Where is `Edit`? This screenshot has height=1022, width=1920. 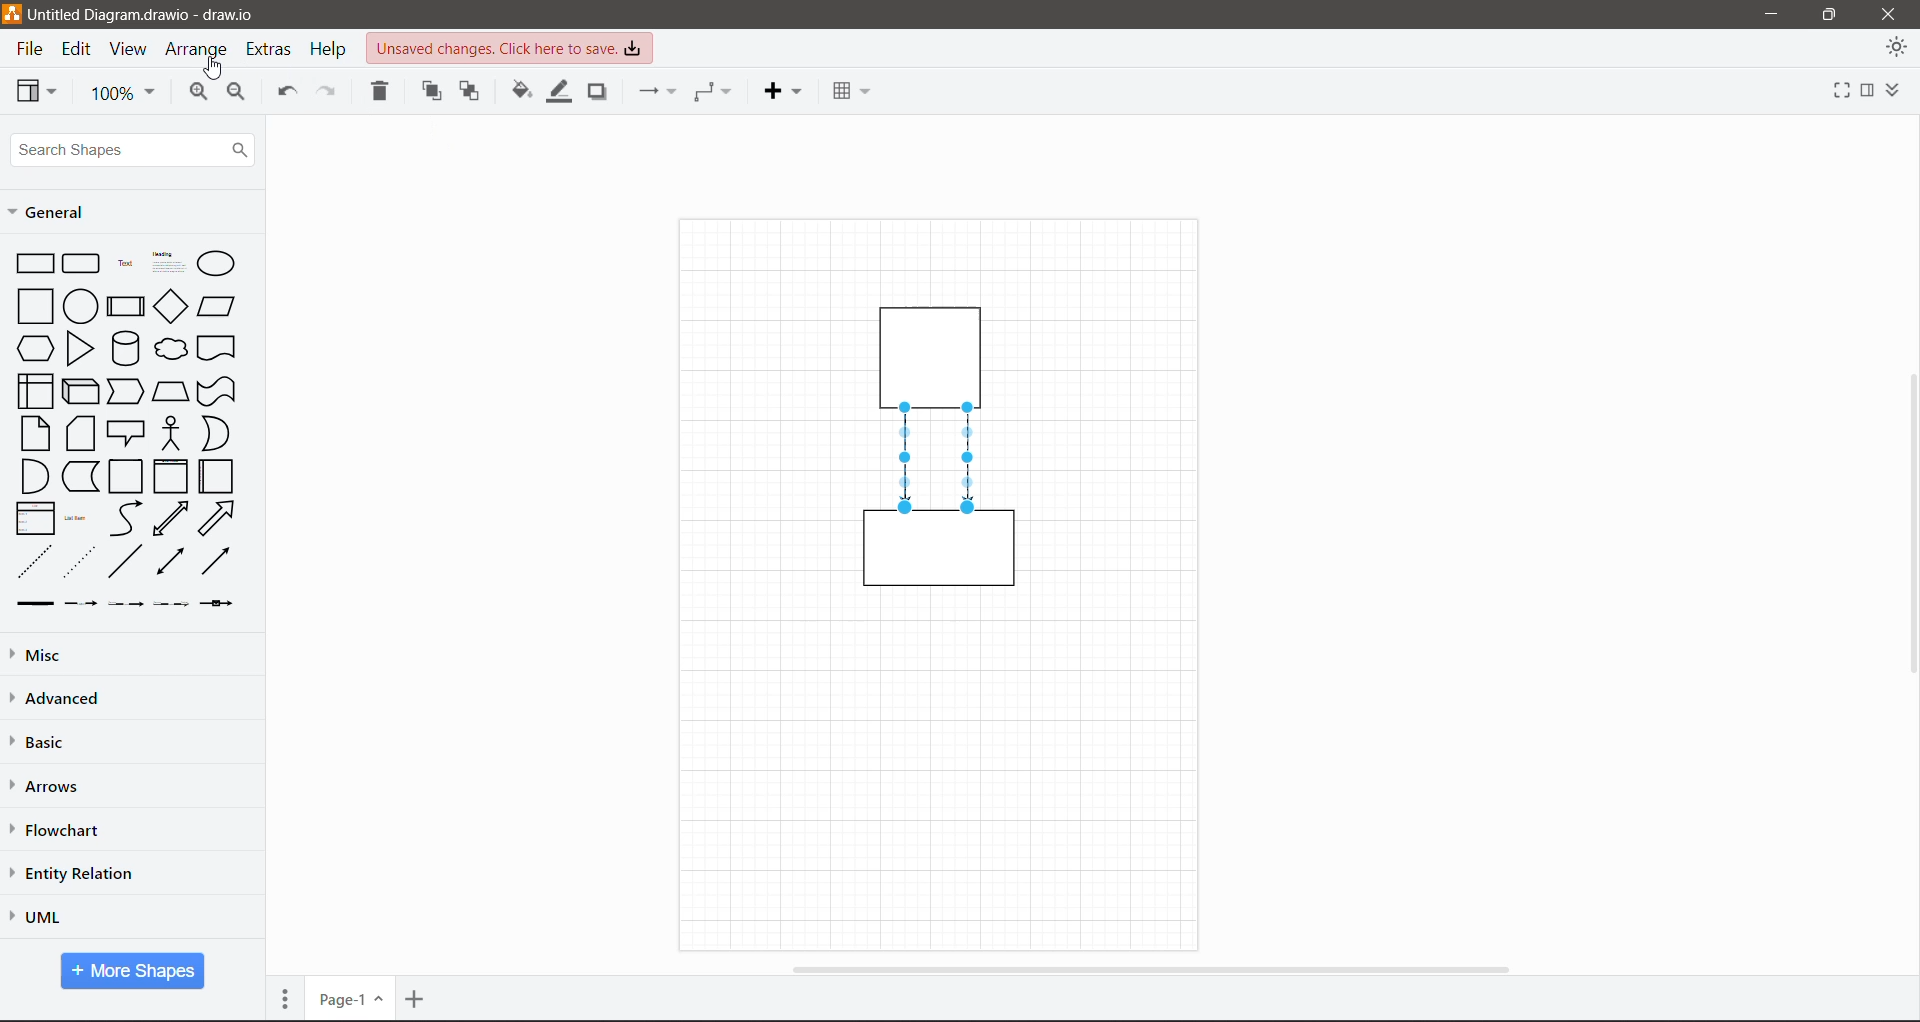 Edit is located at coordinates (79, 50).